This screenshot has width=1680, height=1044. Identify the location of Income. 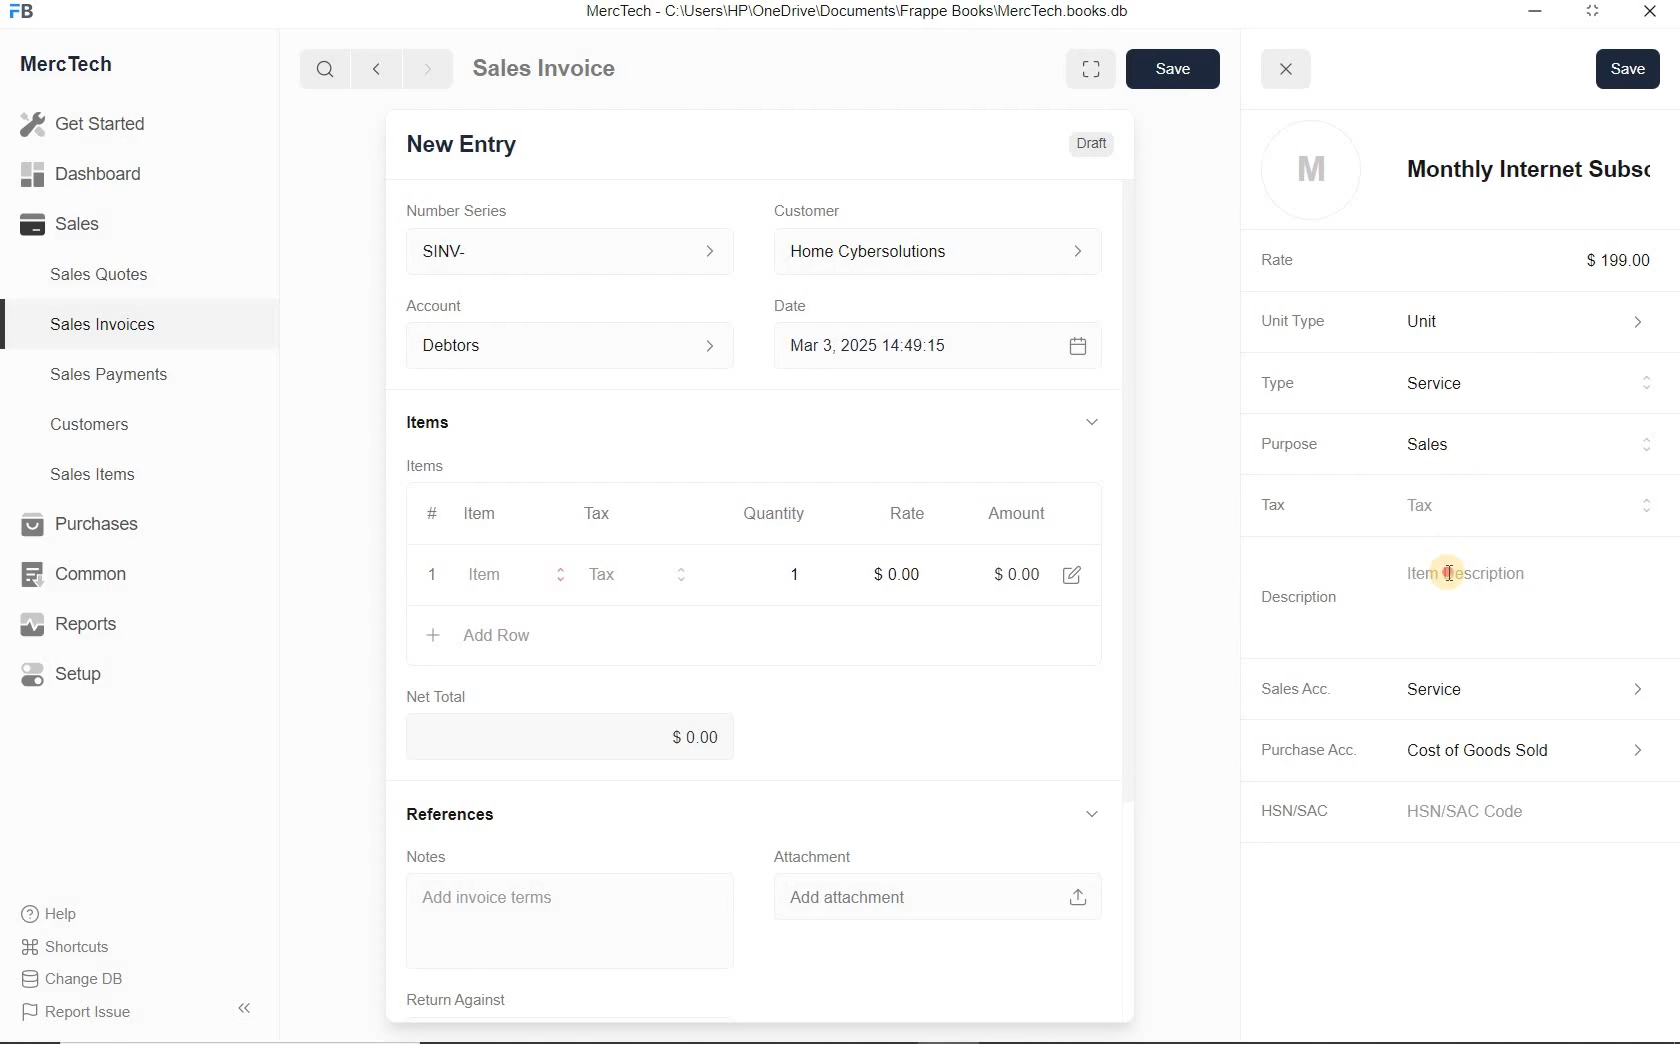
(1520, 688).